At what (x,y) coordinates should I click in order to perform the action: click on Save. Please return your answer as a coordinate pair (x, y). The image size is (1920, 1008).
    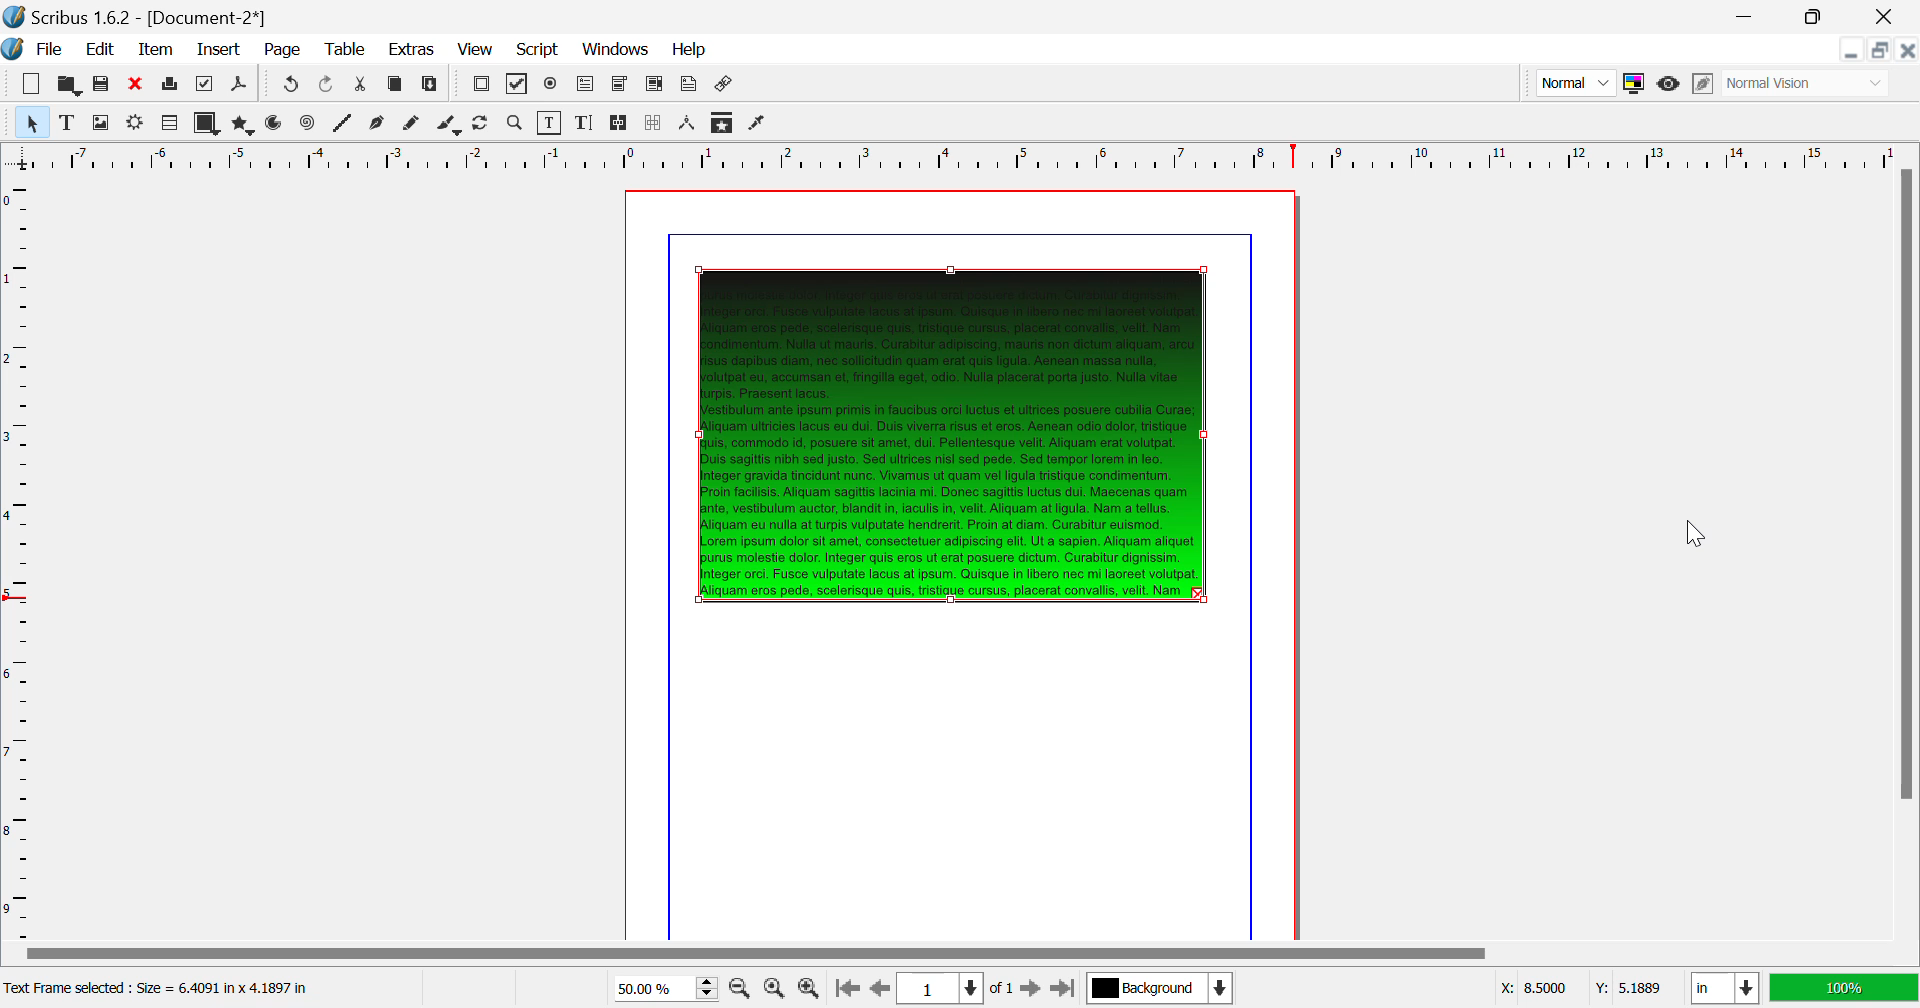
    Looking at the image, I should click on (101, 84).